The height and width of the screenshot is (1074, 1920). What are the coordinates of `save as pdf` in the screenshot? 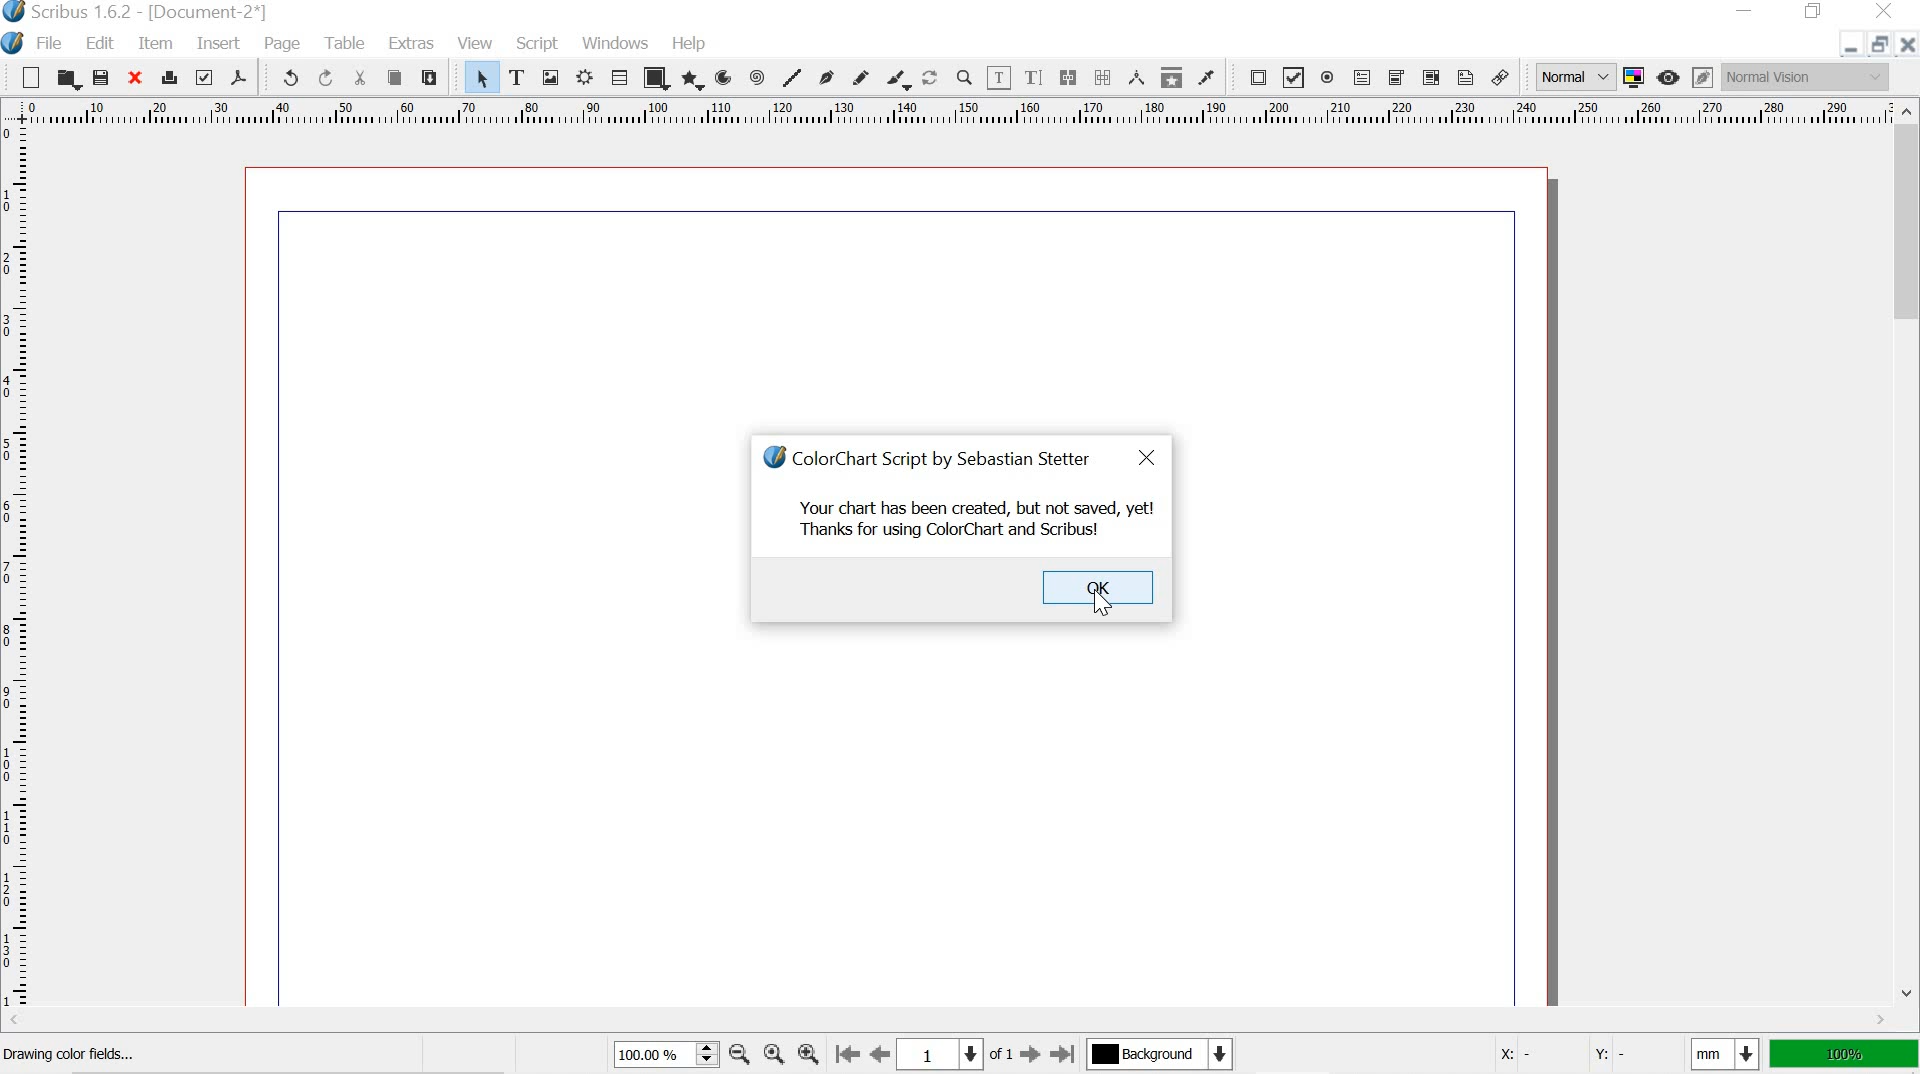 It's located at (241, 78).